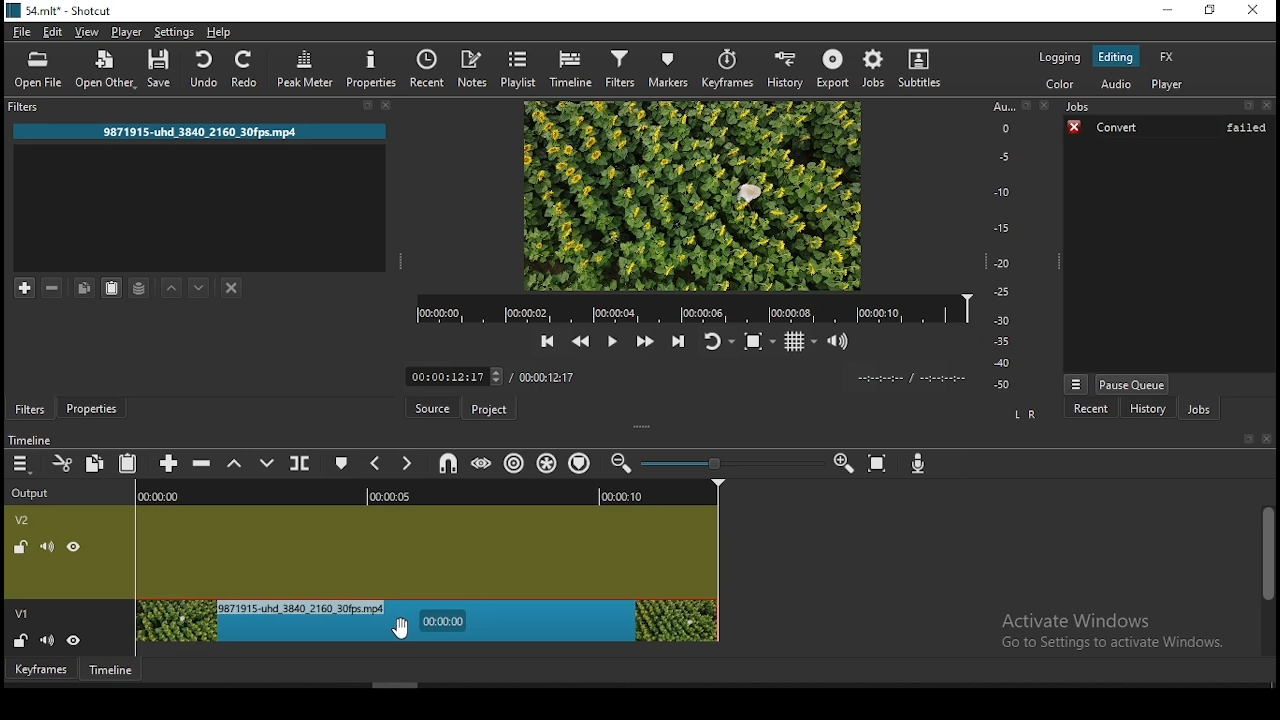 The width and height of the screenshot is (1280, 720). Describe the element at coordinates (406, 464) in the screenshot. I see `next marker` at that location.